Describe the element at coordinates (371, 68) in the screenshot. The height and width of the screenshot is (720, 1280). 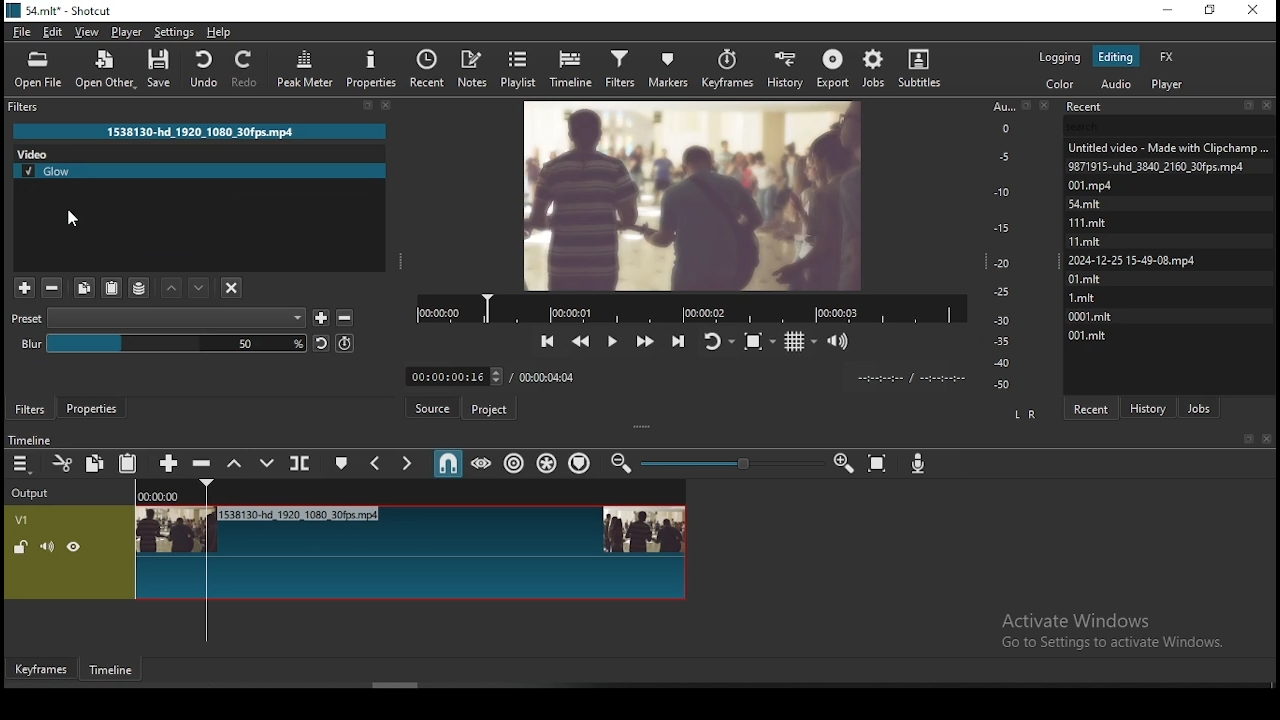
I see `peak meter` at that location.